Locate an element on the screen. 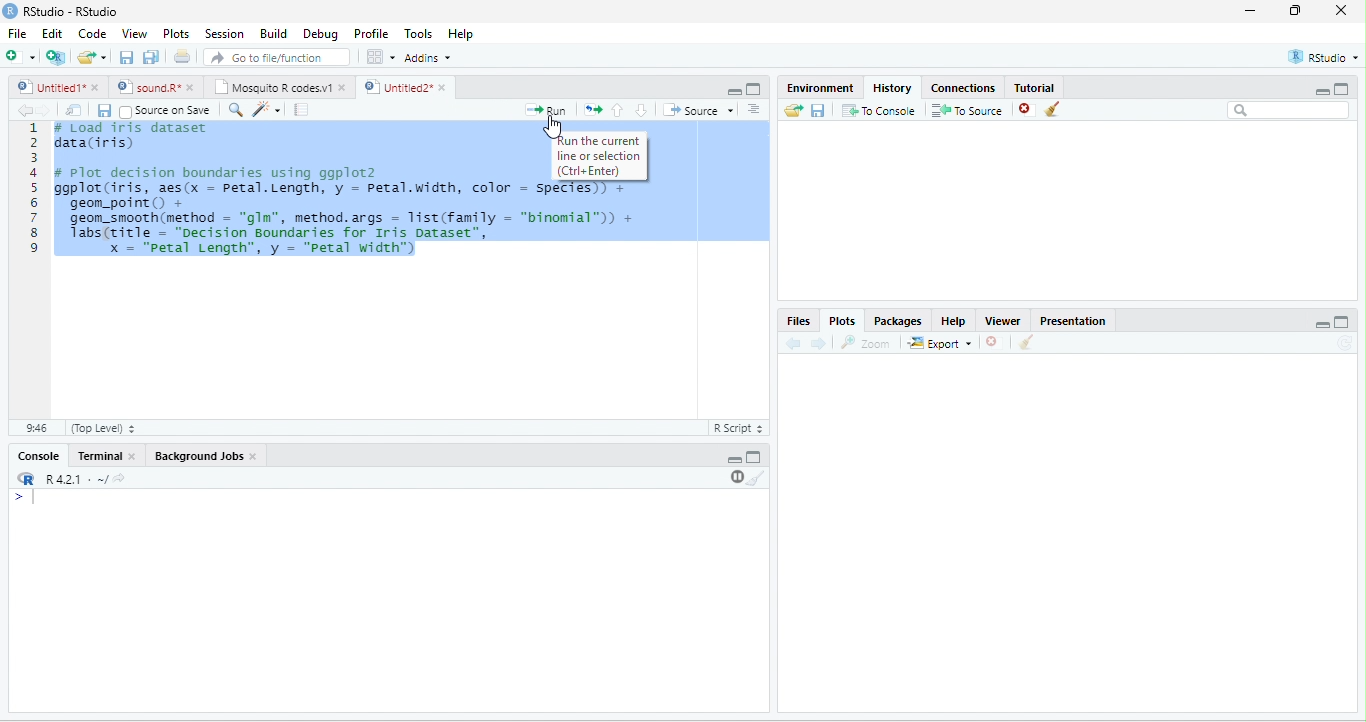  View is located at coordinates (134, 34).